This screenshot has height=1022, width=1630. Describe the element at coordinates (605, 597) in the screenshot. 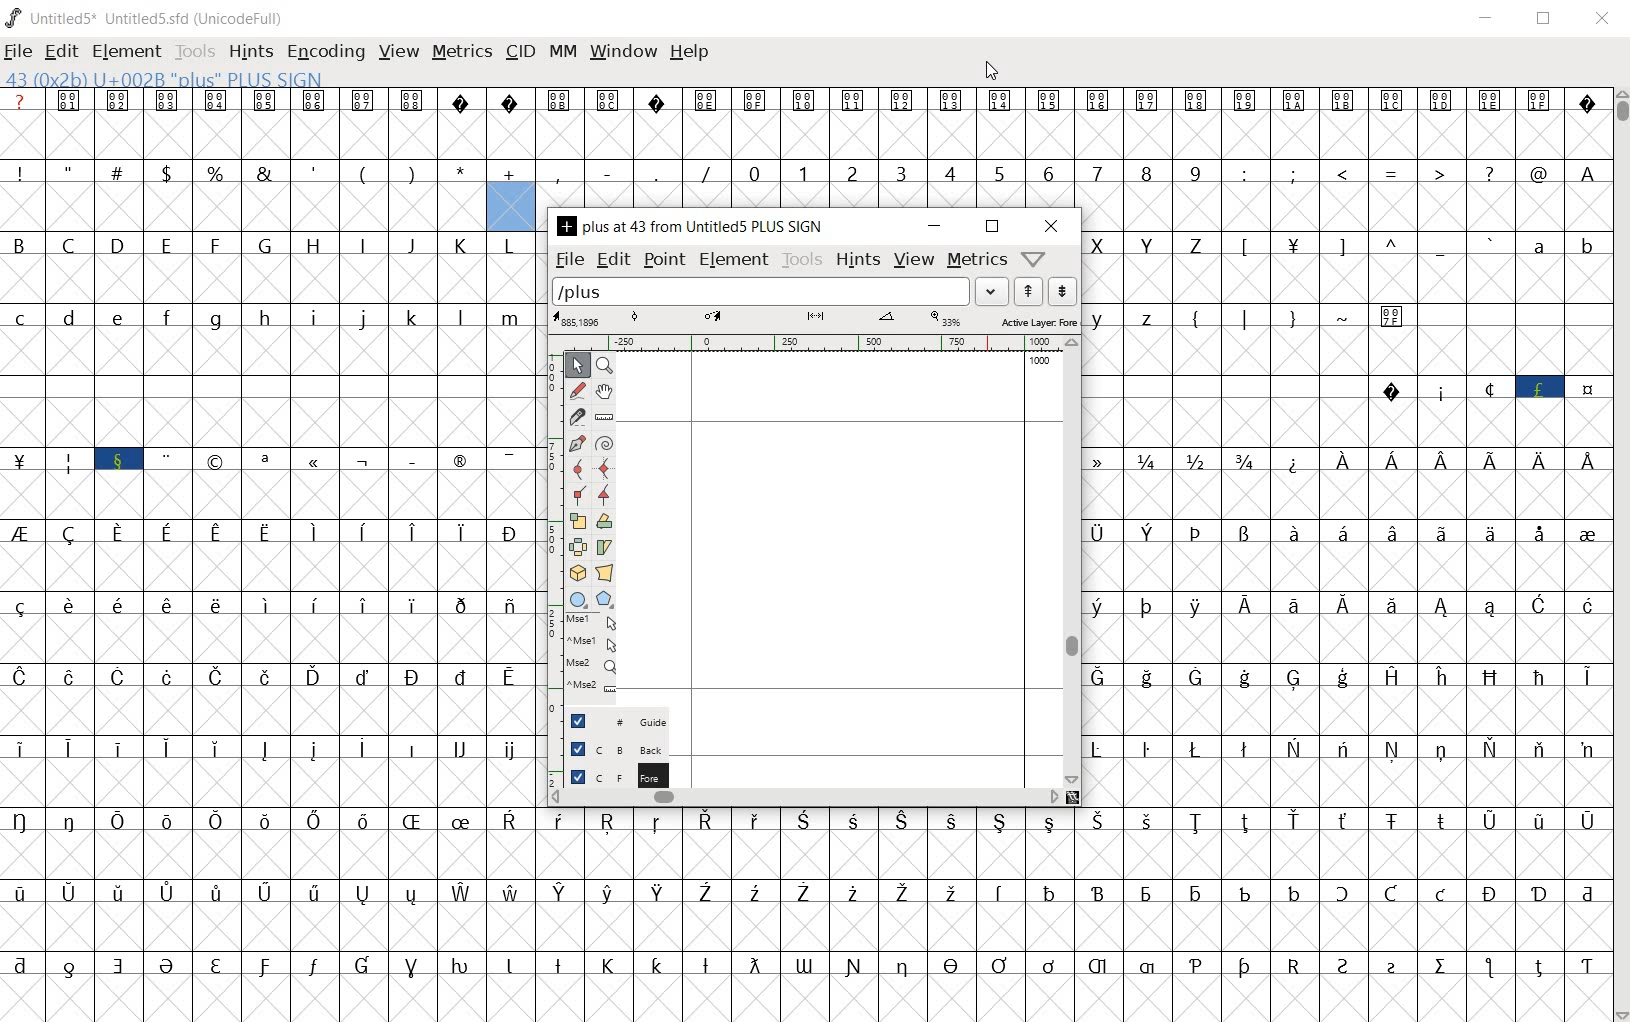

I see `polygon or star` at that location.